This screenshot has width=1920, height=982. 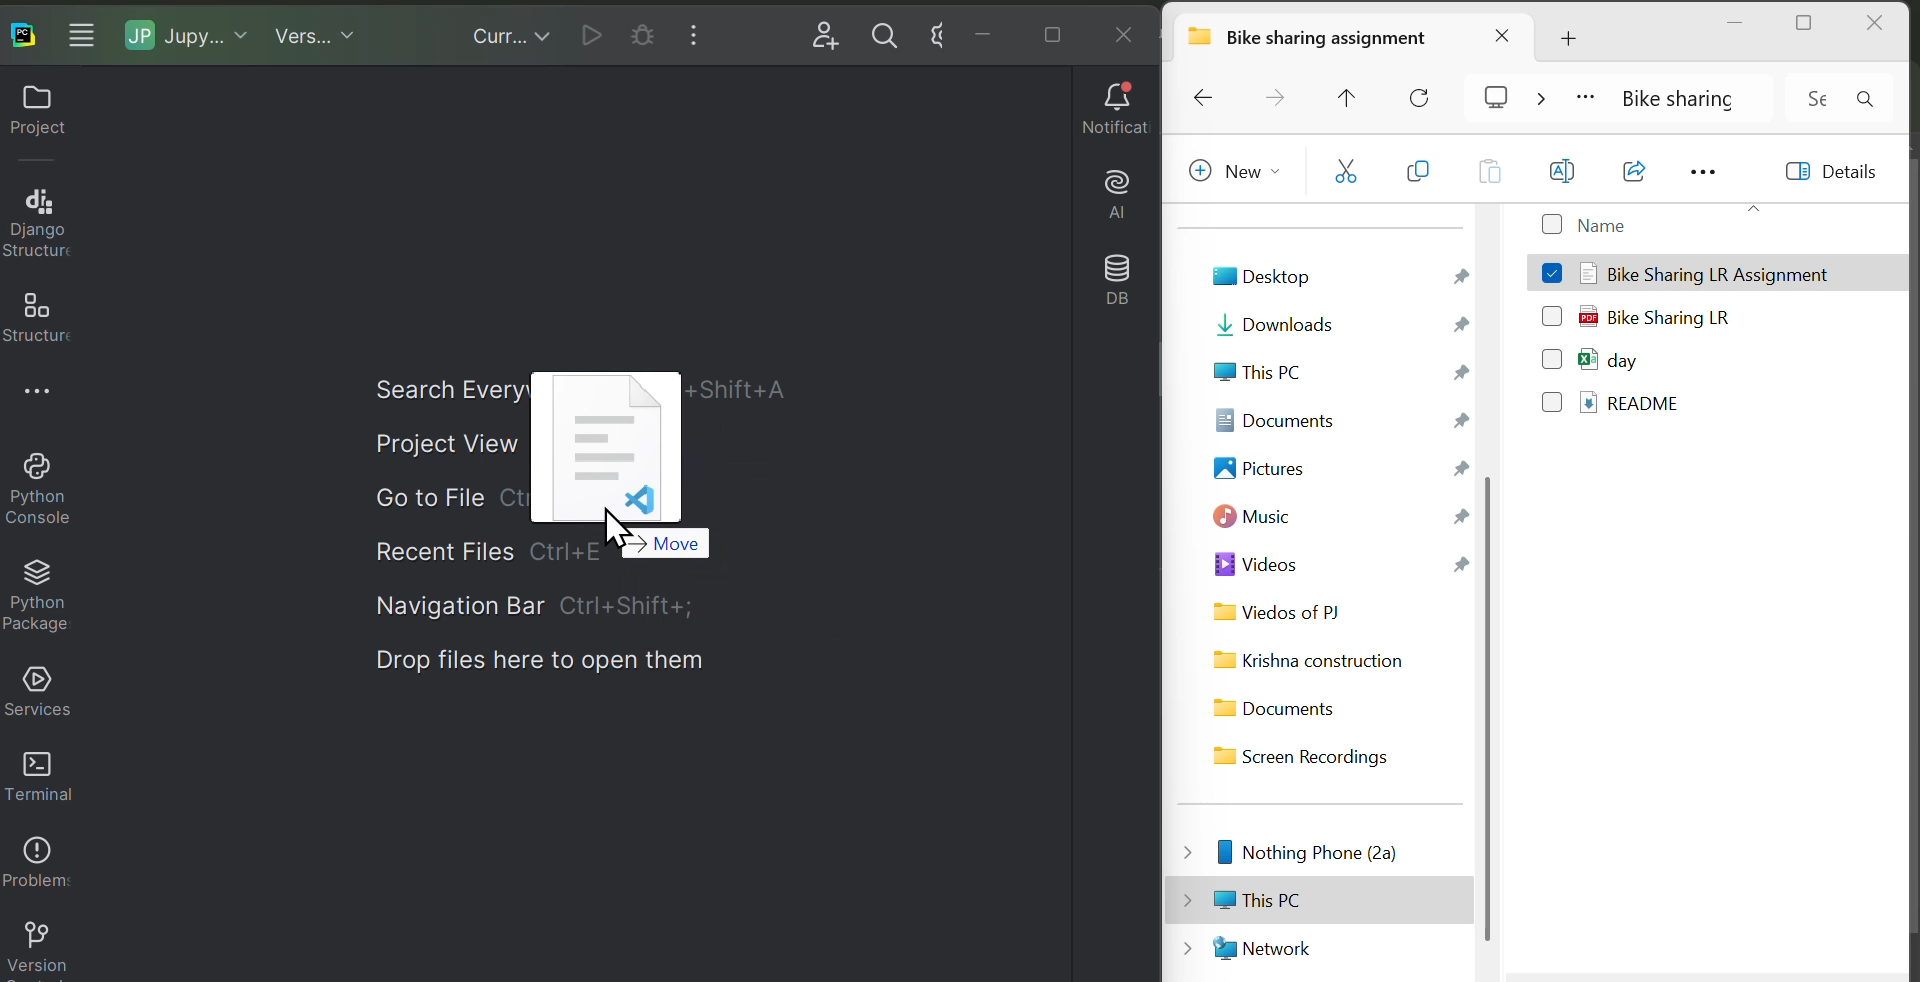 I want to click on checkbox, so click(x=1551, y=268).